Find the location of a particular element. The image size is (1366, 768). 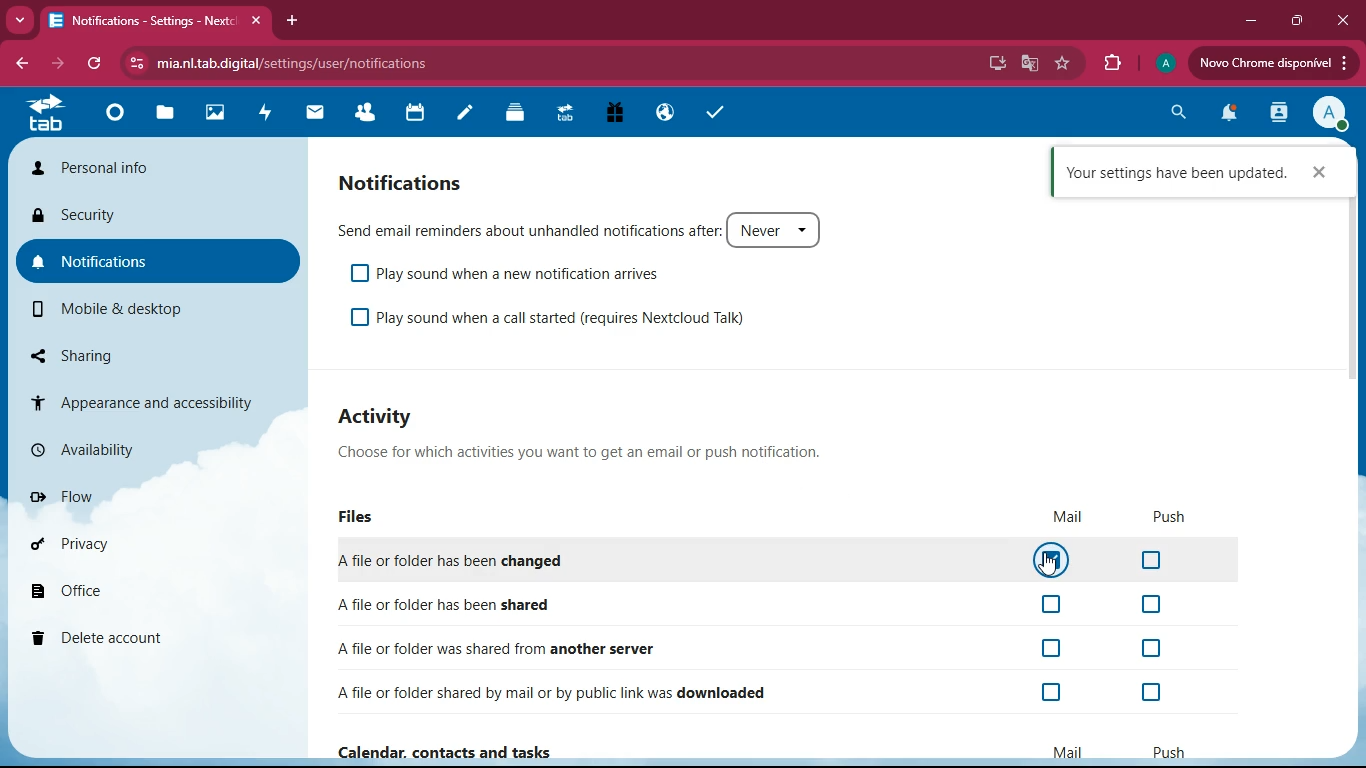

url is located at coordinates (275, 63).